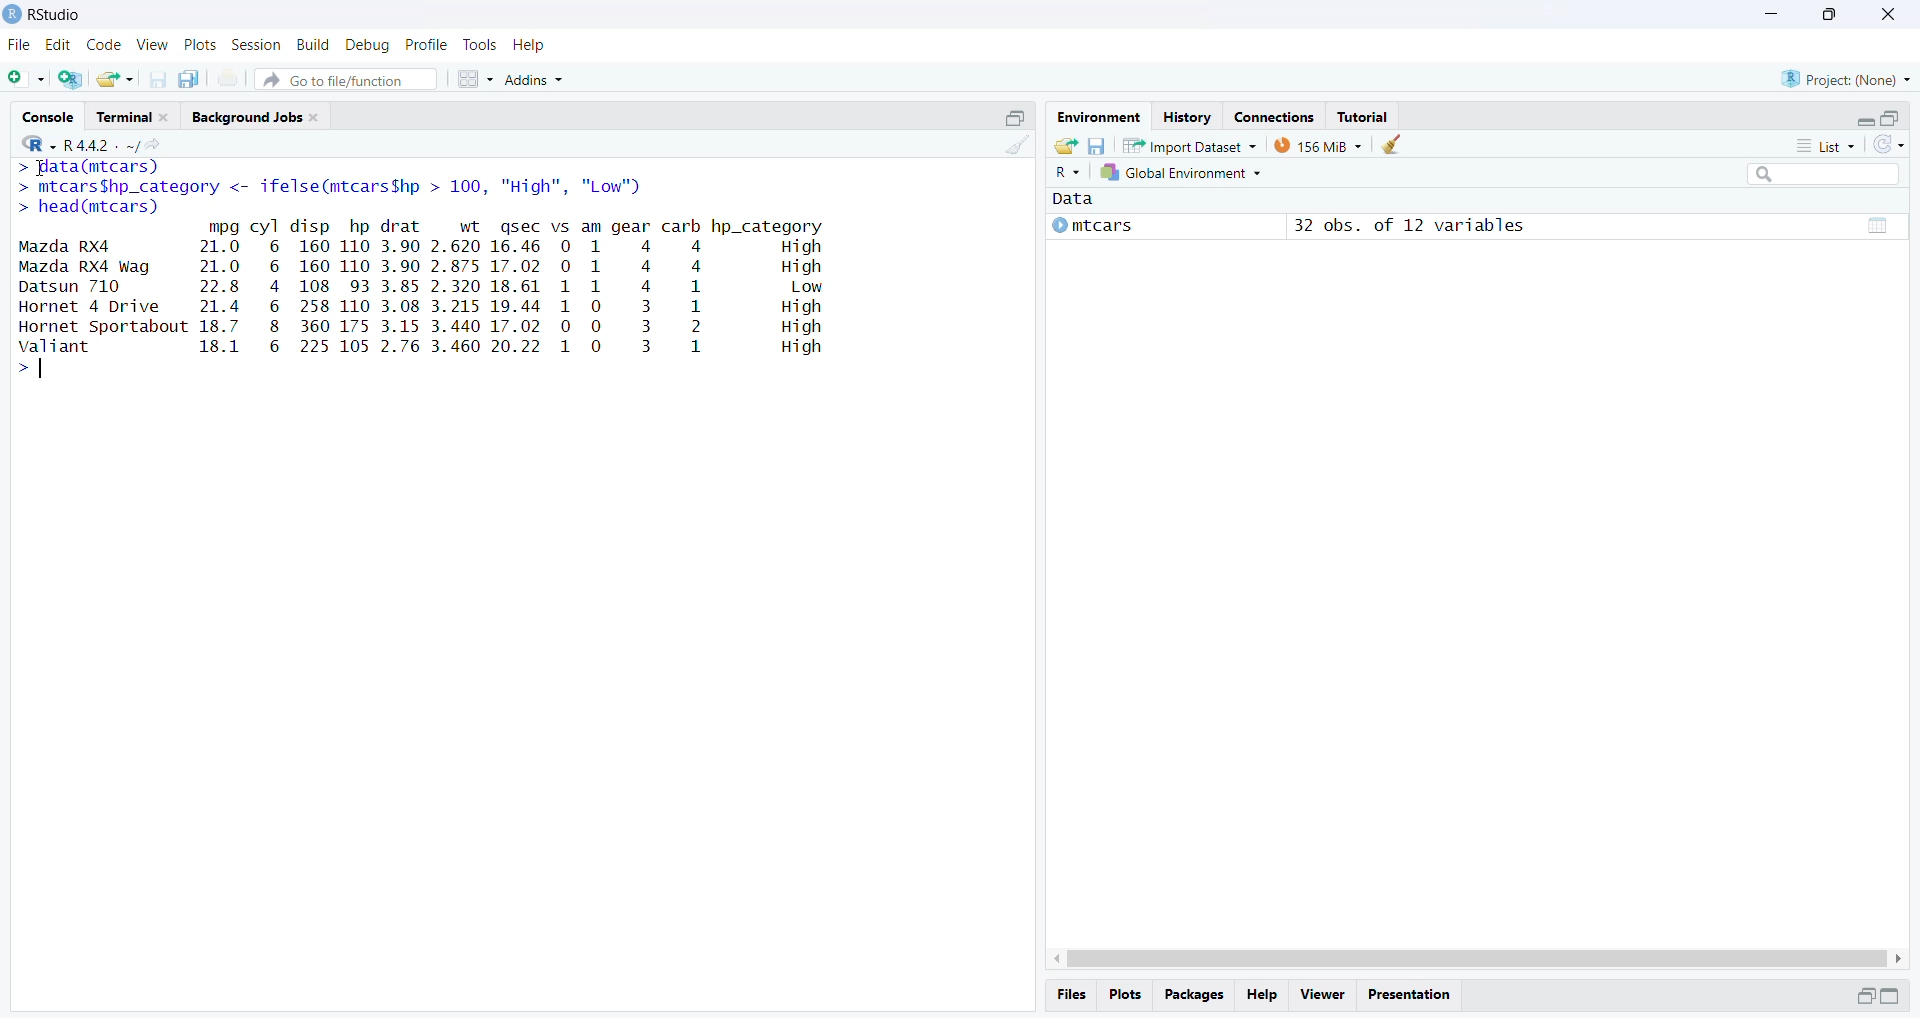 This screenshot has width=1920, height=1018. I want to click on Minimize, so click(1772, 15).